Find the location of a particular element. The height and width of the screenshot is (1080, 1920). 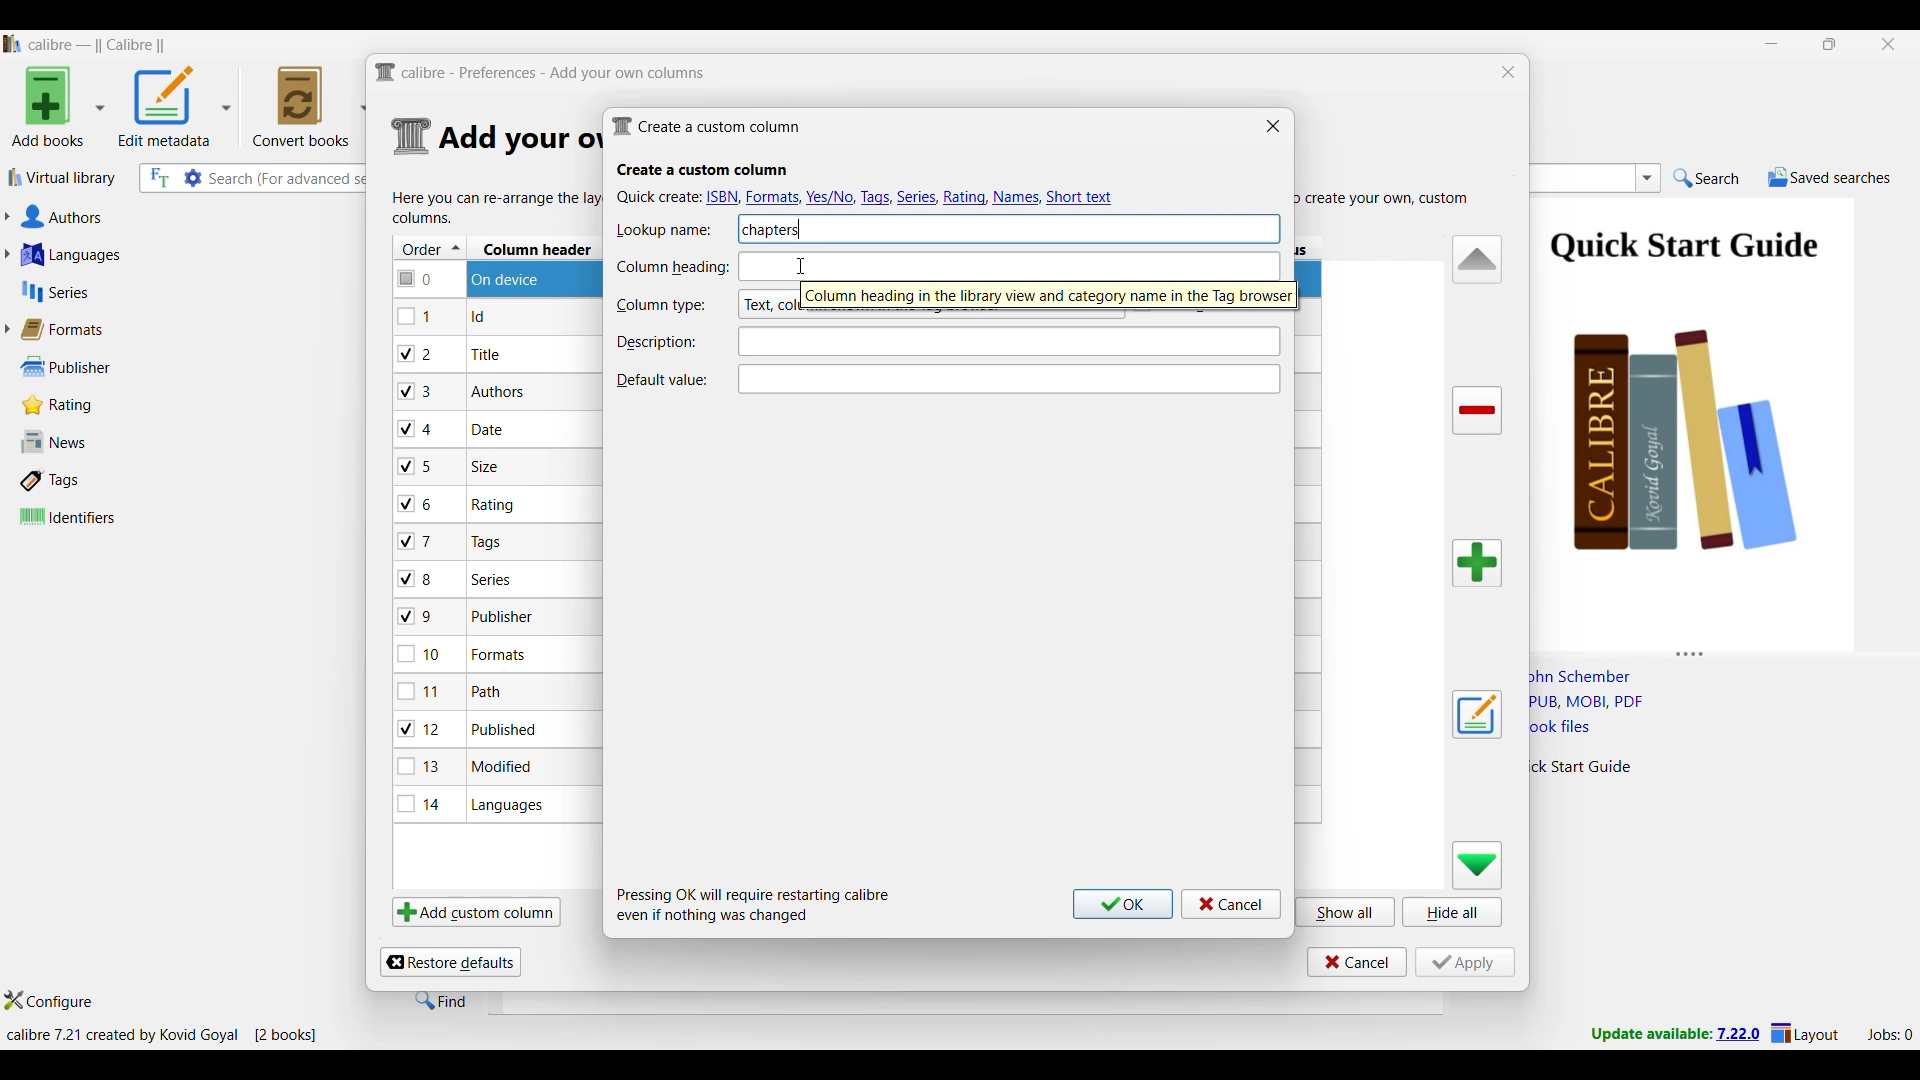

checkbox - 7 is located at coordinates (418, 541).